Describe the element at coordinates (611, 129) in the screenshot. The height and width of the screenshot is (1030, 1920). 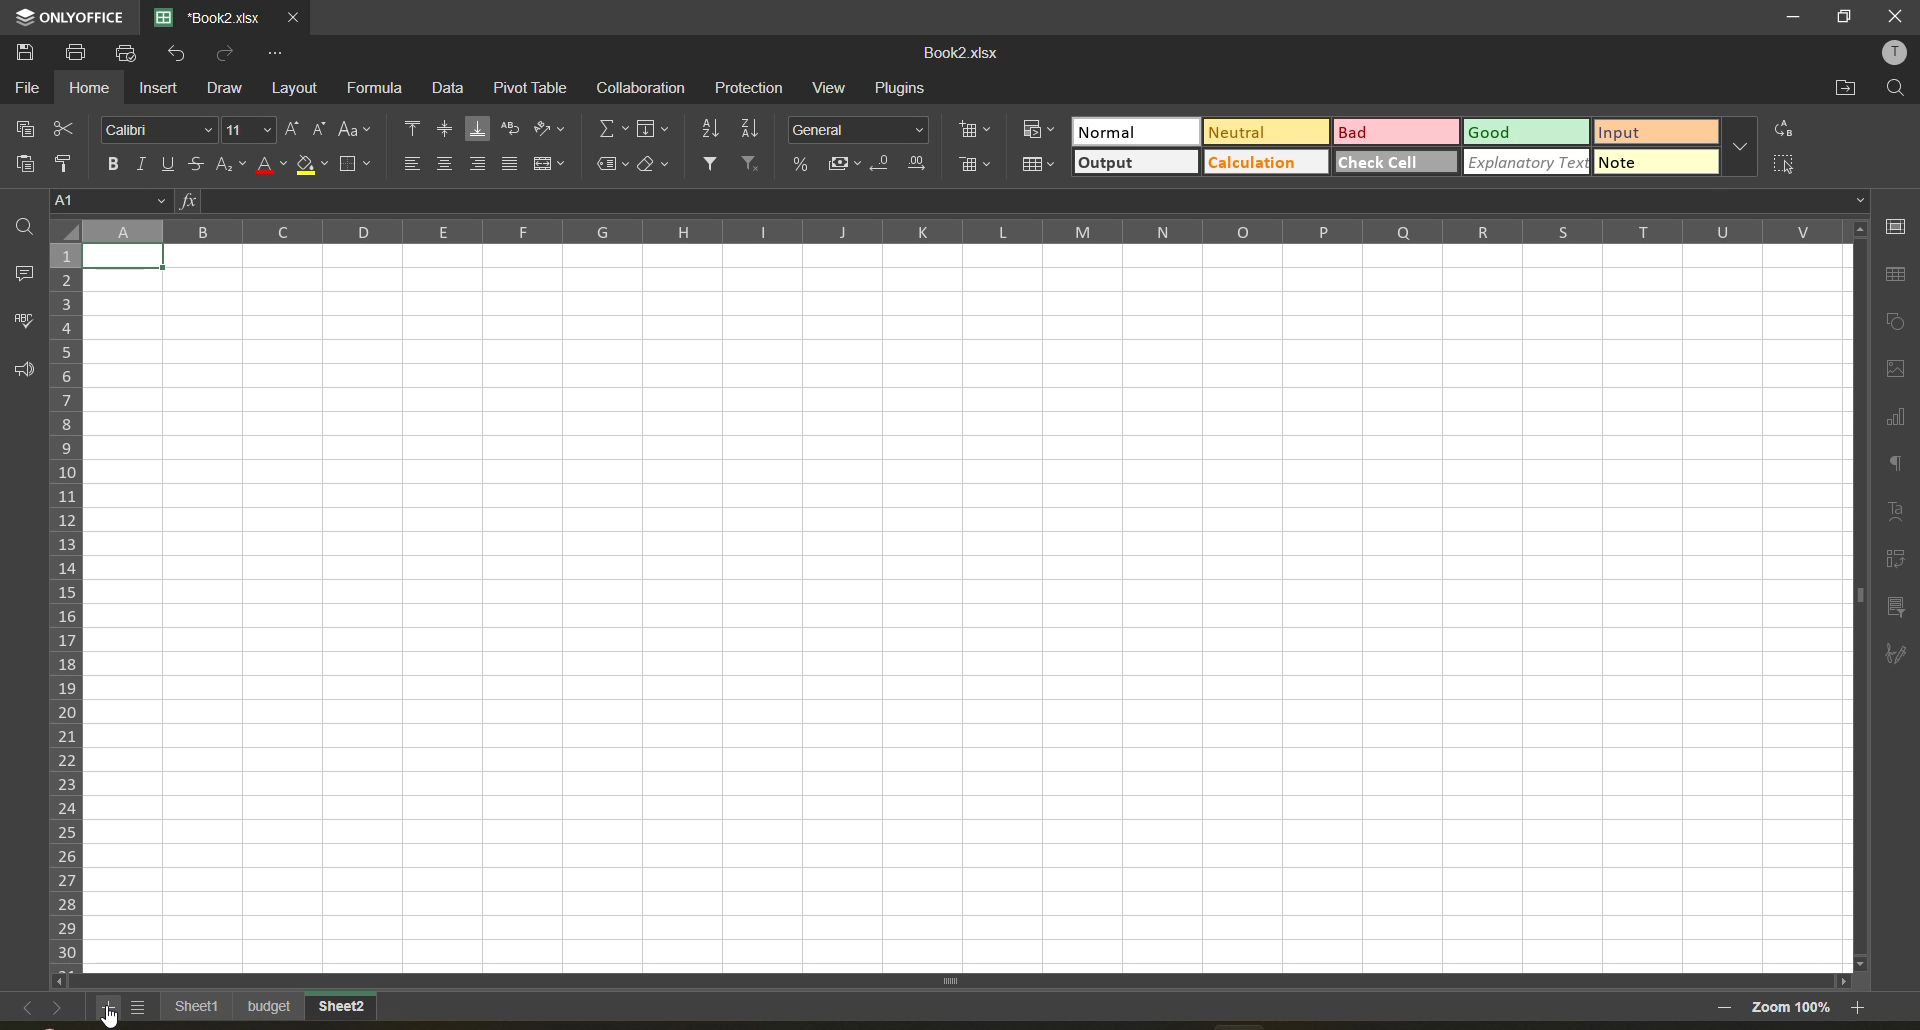
I see `summation` at that location.